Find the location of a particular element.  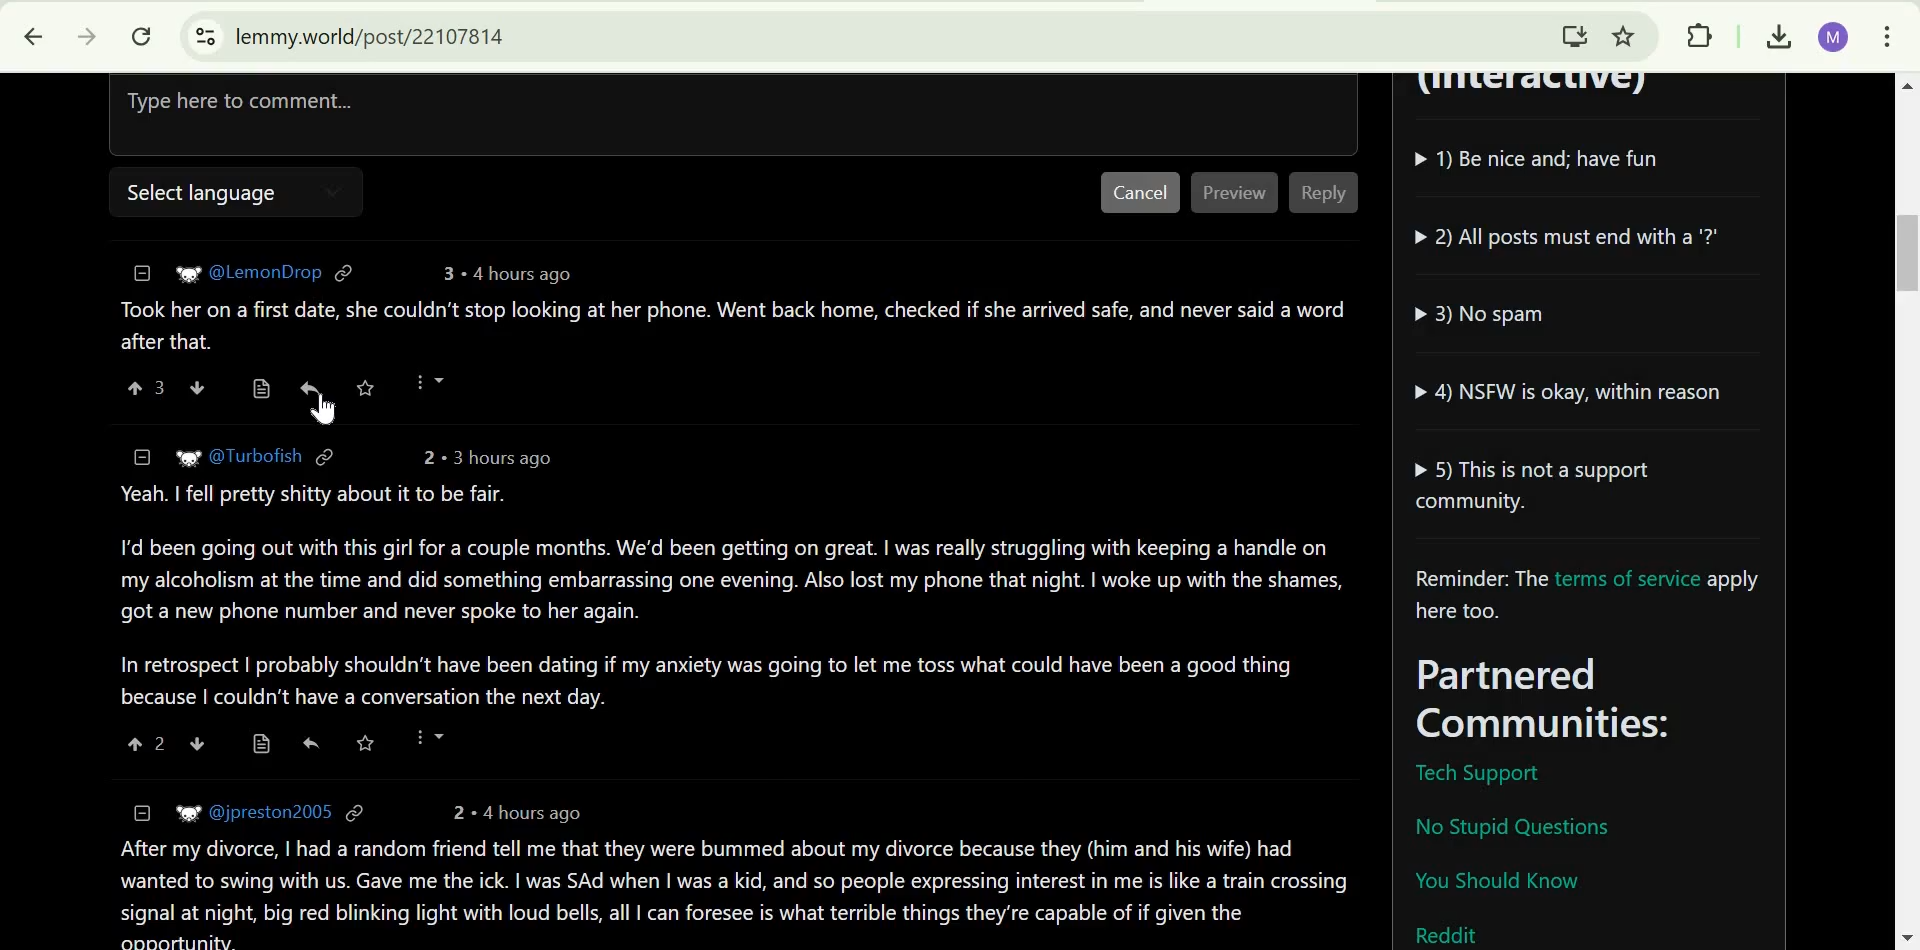

Reddit is located at coordinates (1477, 934).